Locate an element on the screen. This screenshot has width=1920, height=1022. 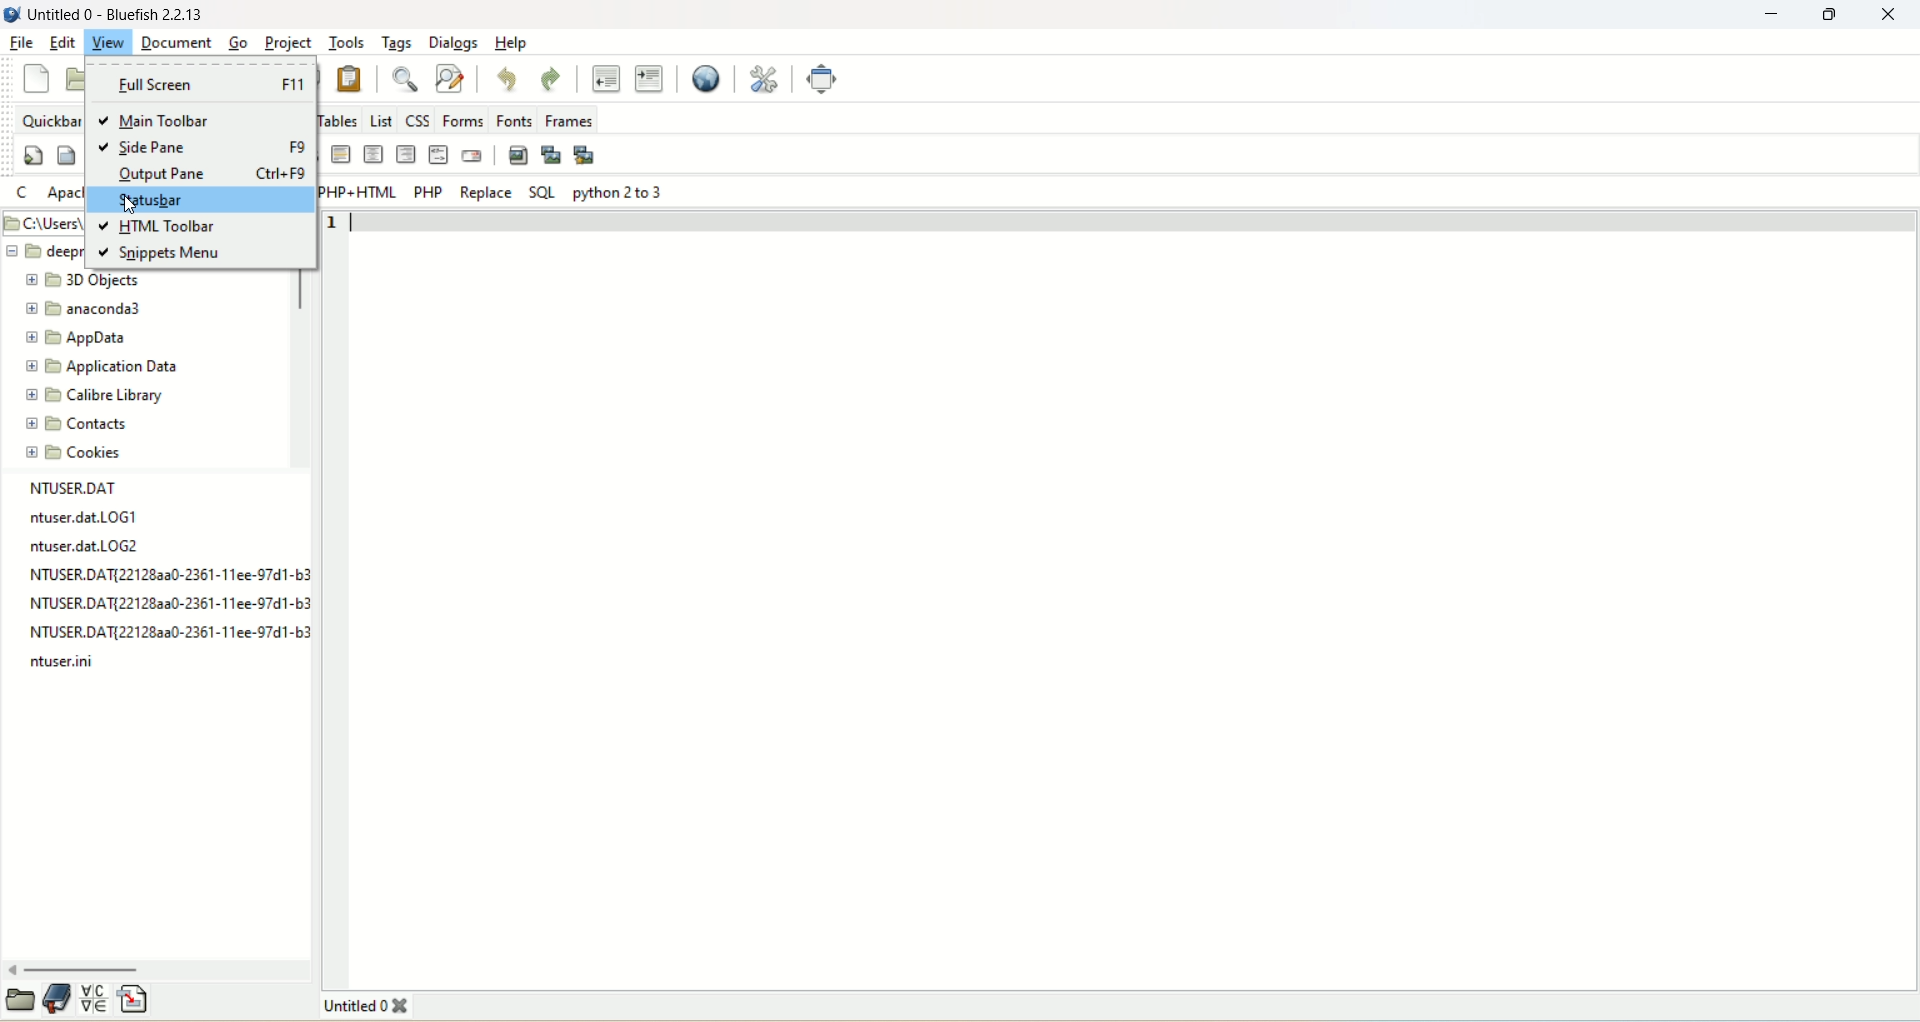
go is located at coordinates (236, 42).